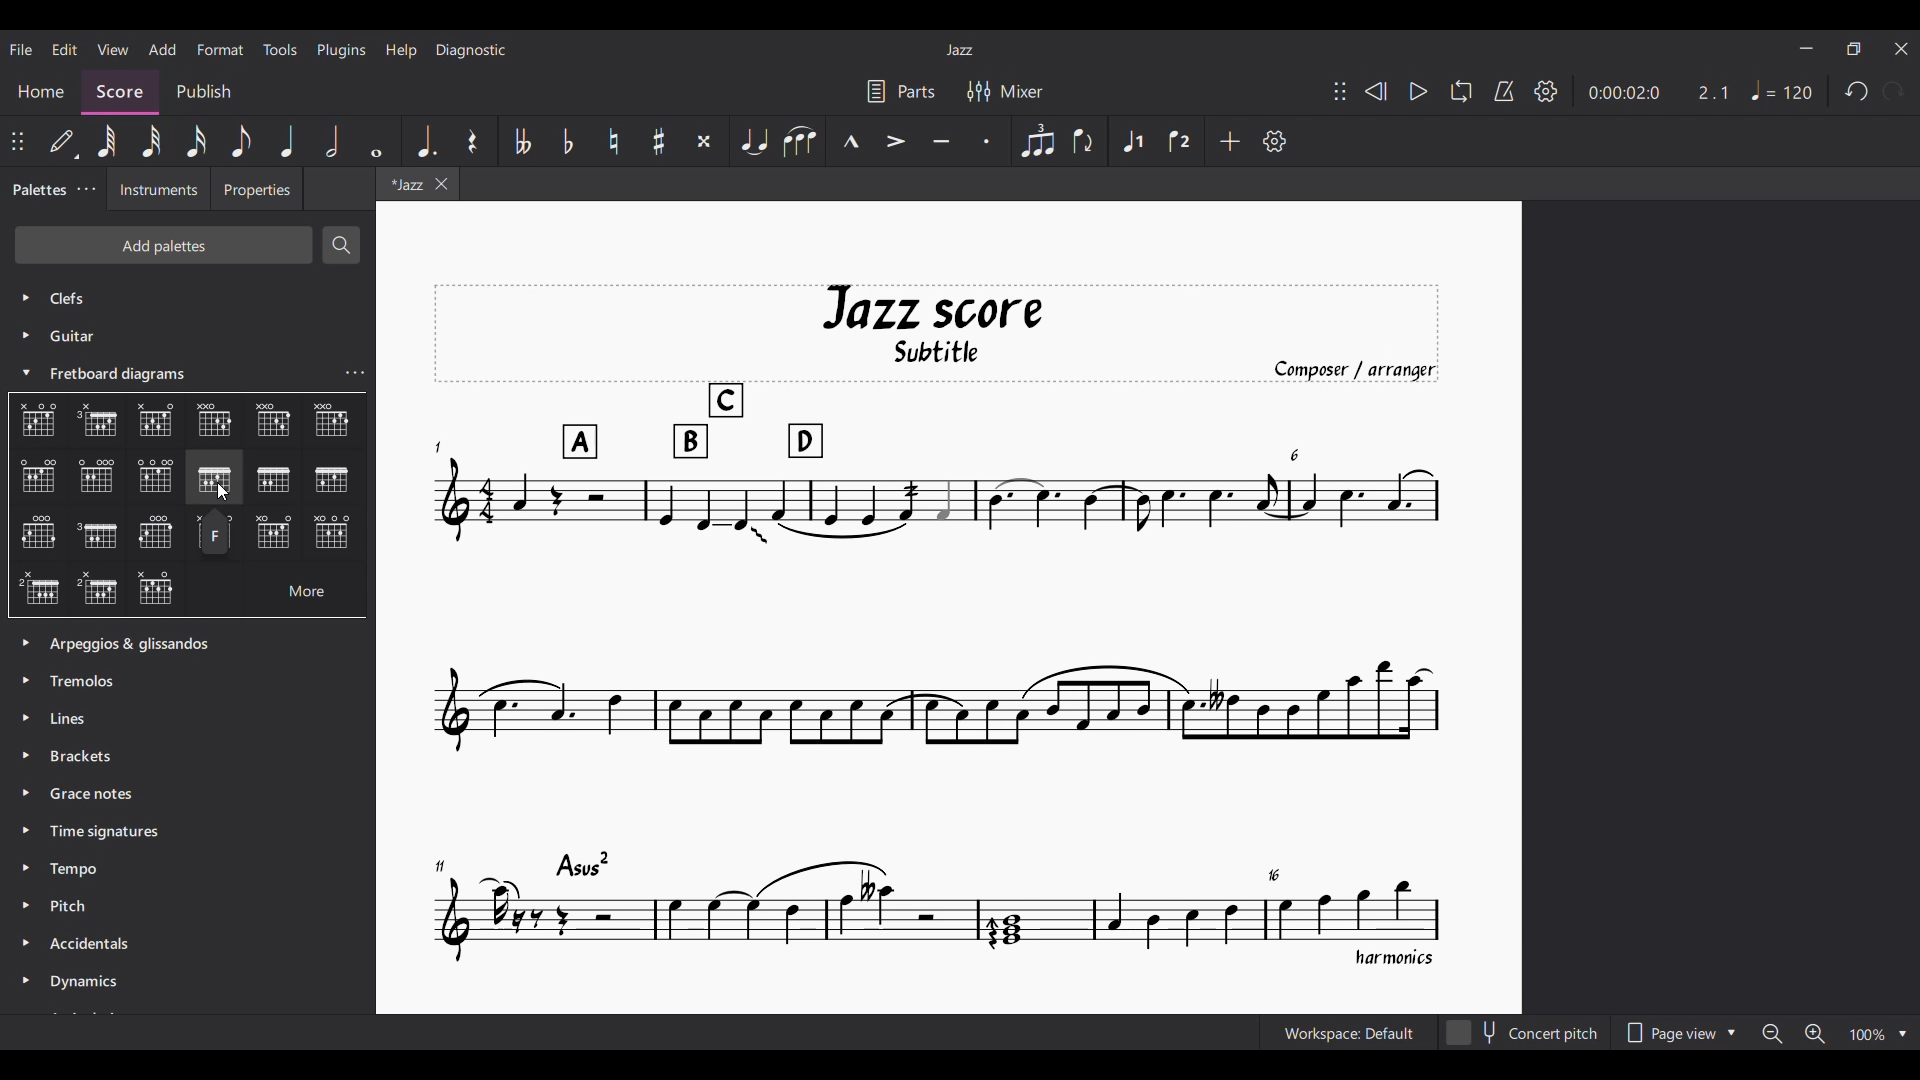 Image resolution: width=1920 pixels, height=1080 pixels. I want to click on Flip direction, so click(1082, 140).